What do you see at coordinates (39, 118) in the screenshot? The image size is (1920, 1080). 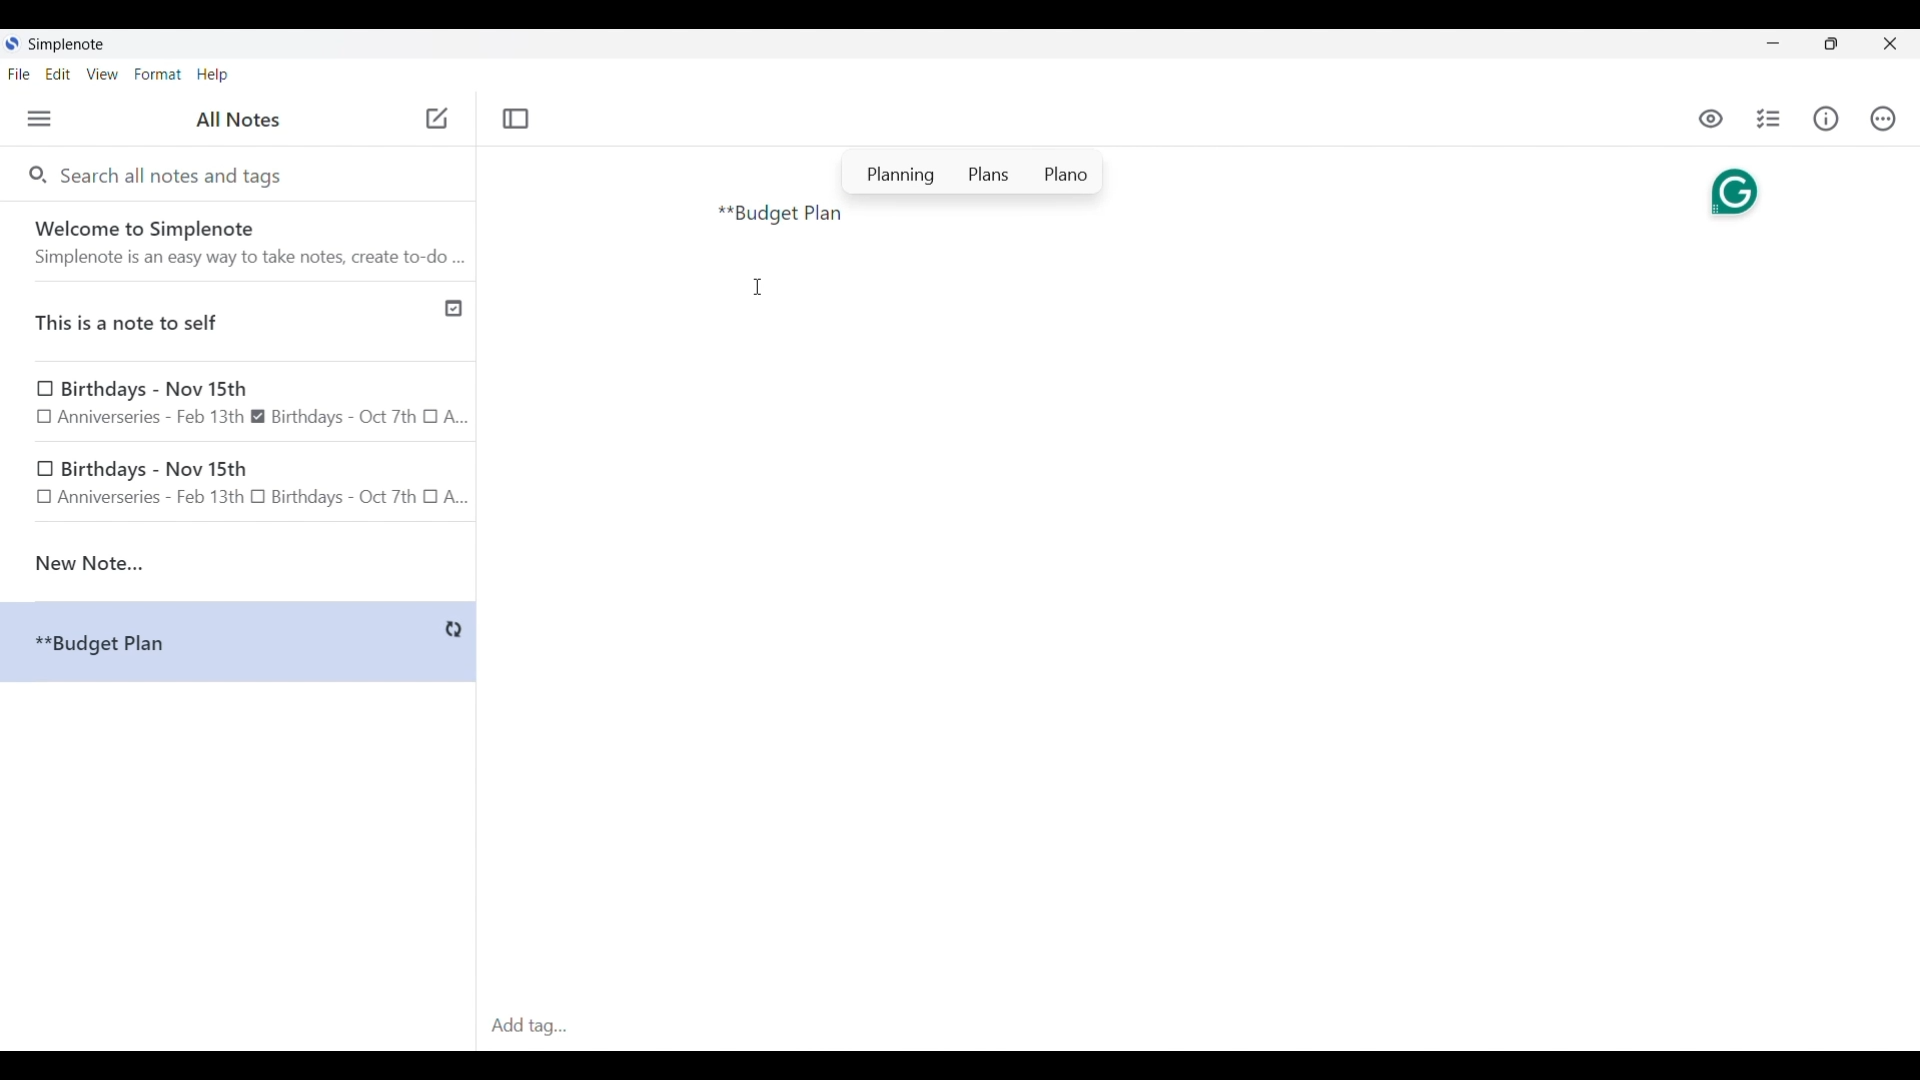 I see `Menu` at bounding box center [39, 118].